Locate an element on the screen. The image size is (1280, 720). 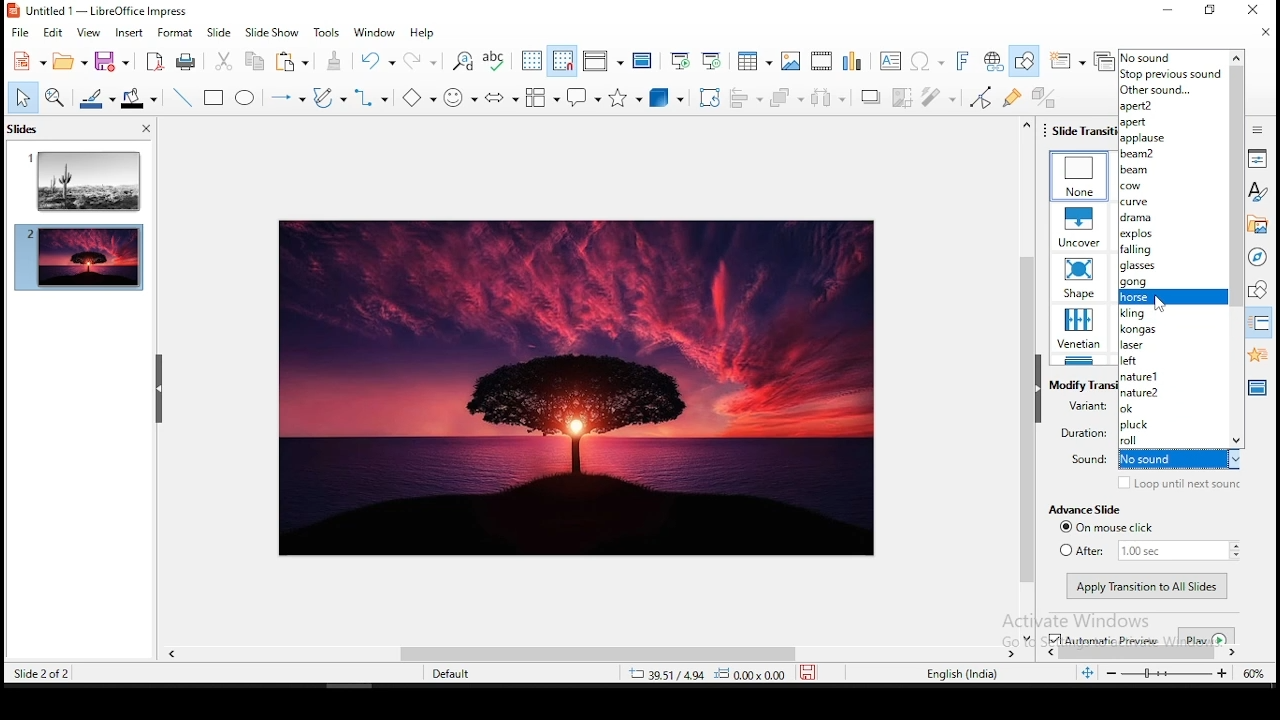
other sound is located at coordinates (1175, 91).